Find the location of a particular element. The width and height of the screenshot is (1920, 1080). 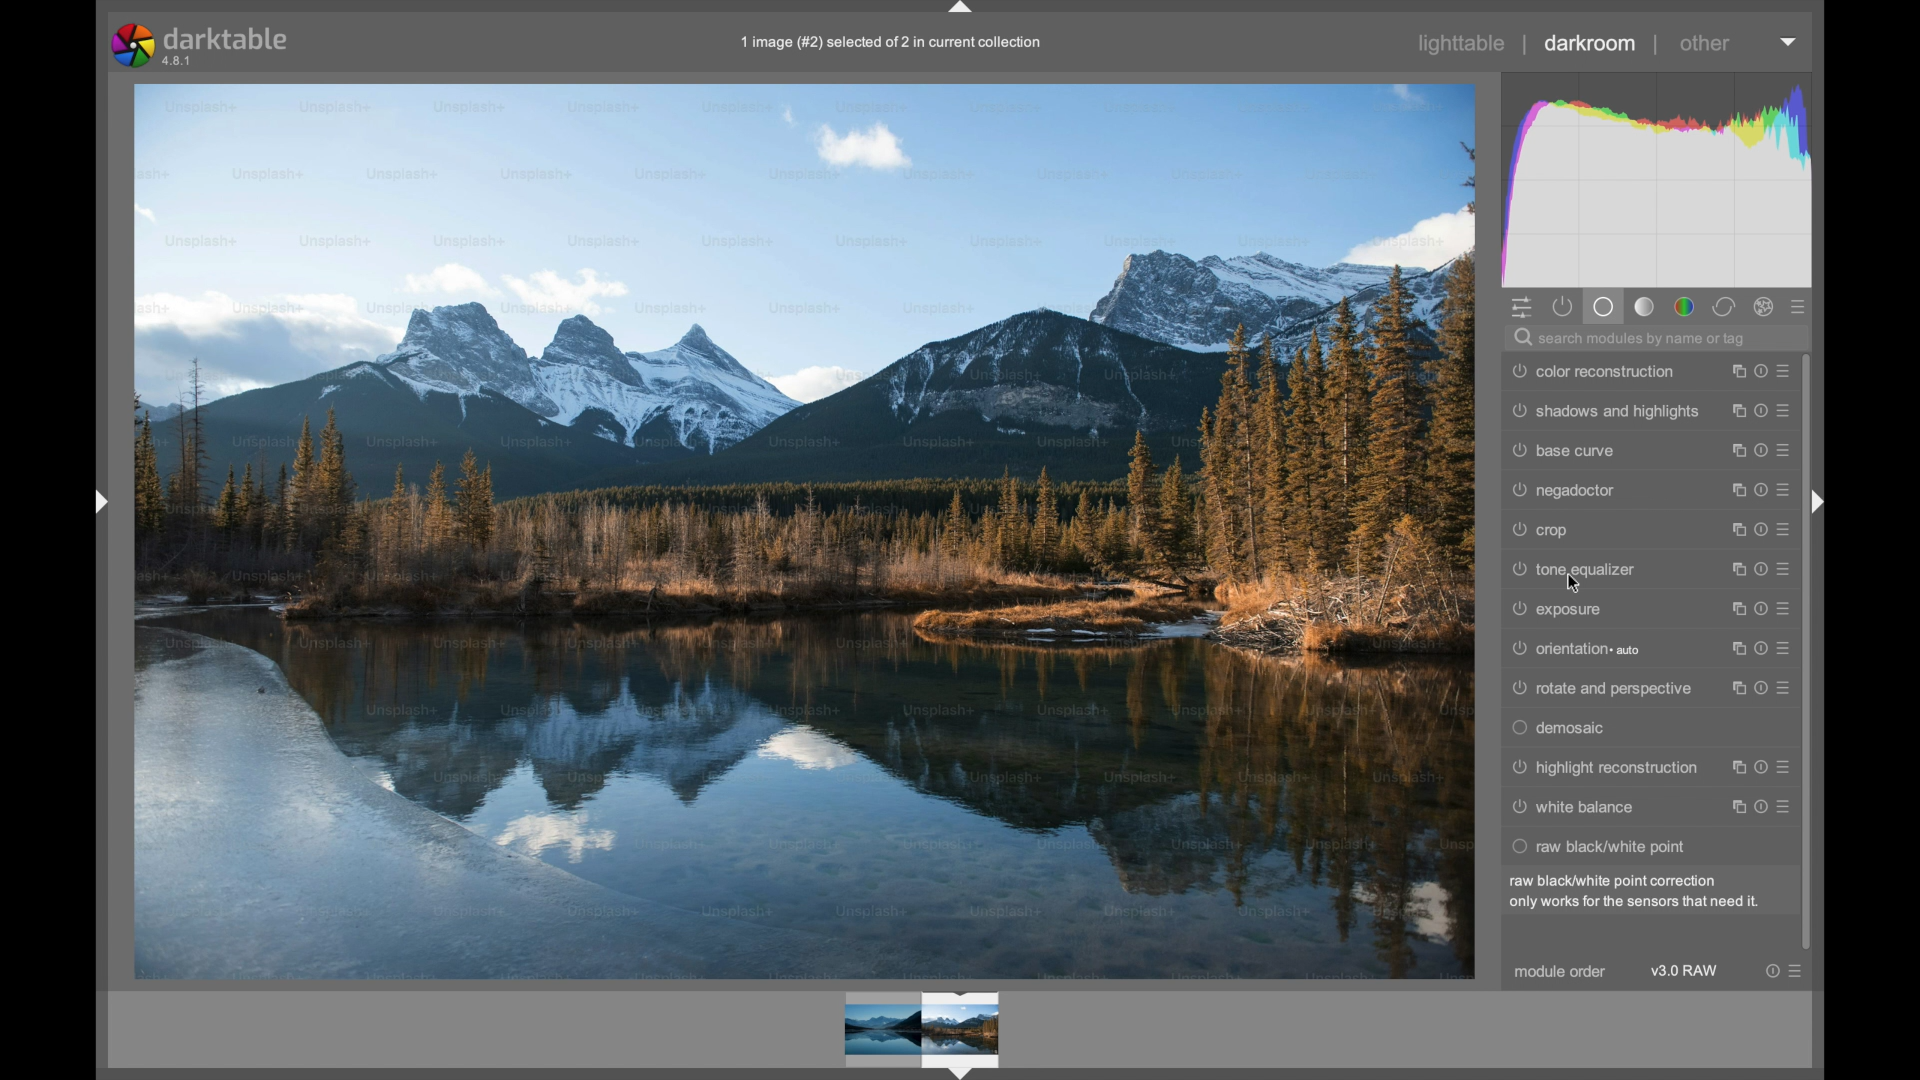

presets is located at coordinates (1788, 568).